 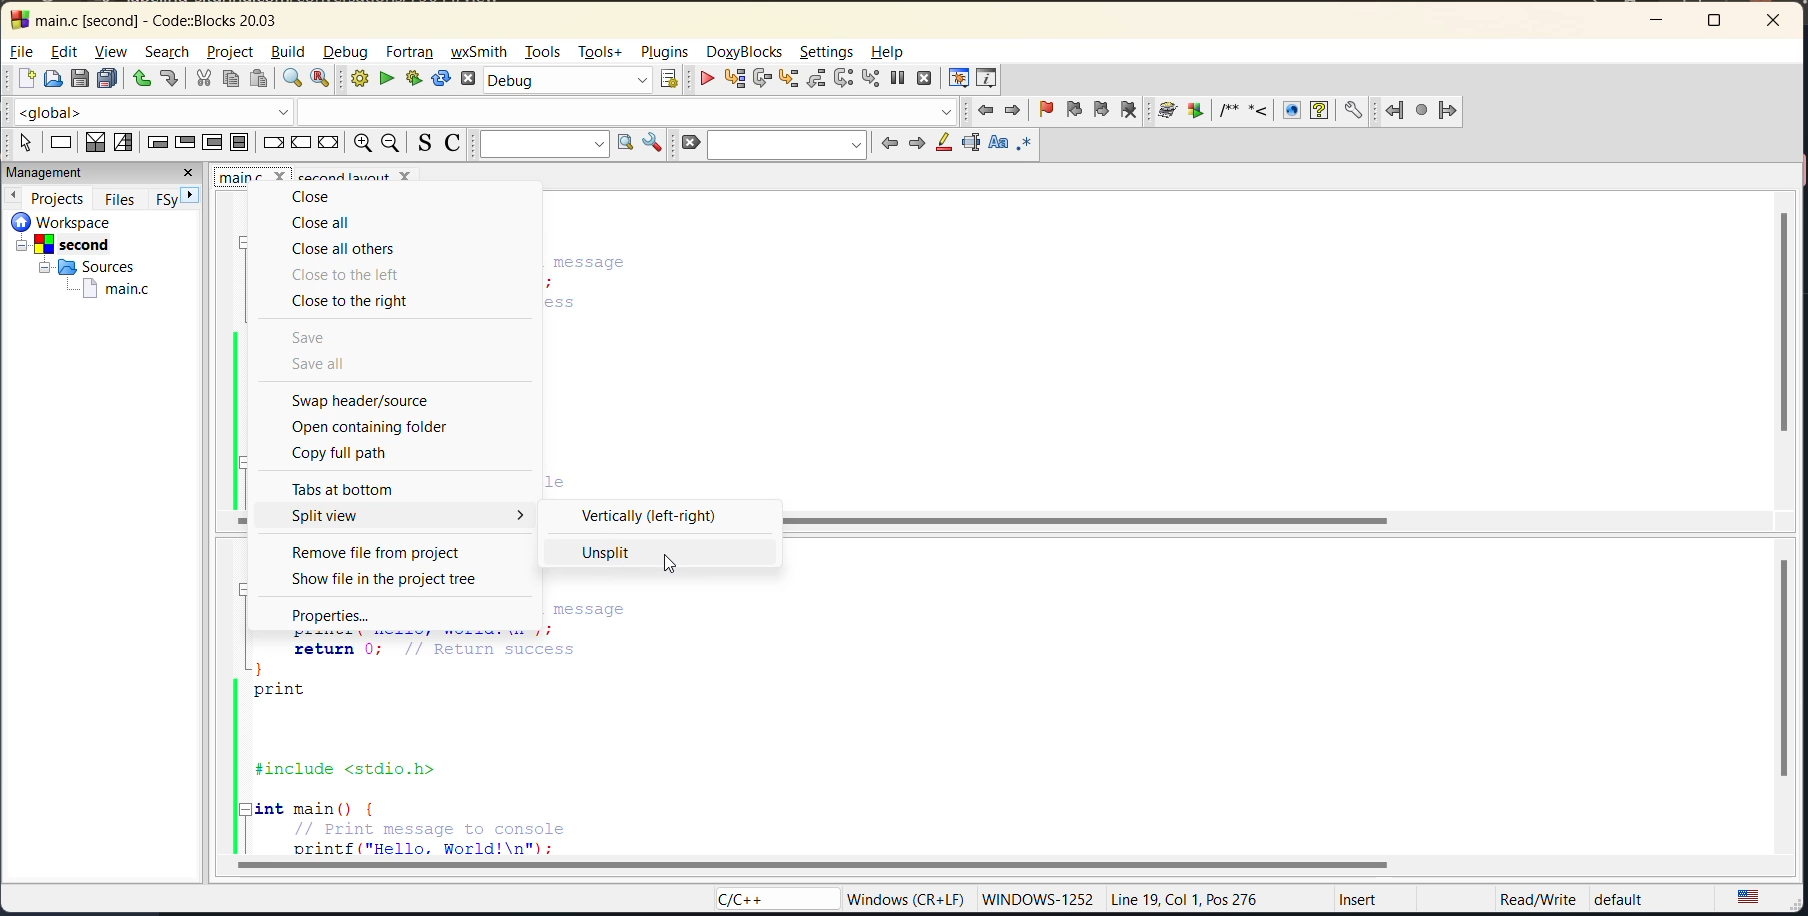 I want to click on previous, so click(x=15, y=196).